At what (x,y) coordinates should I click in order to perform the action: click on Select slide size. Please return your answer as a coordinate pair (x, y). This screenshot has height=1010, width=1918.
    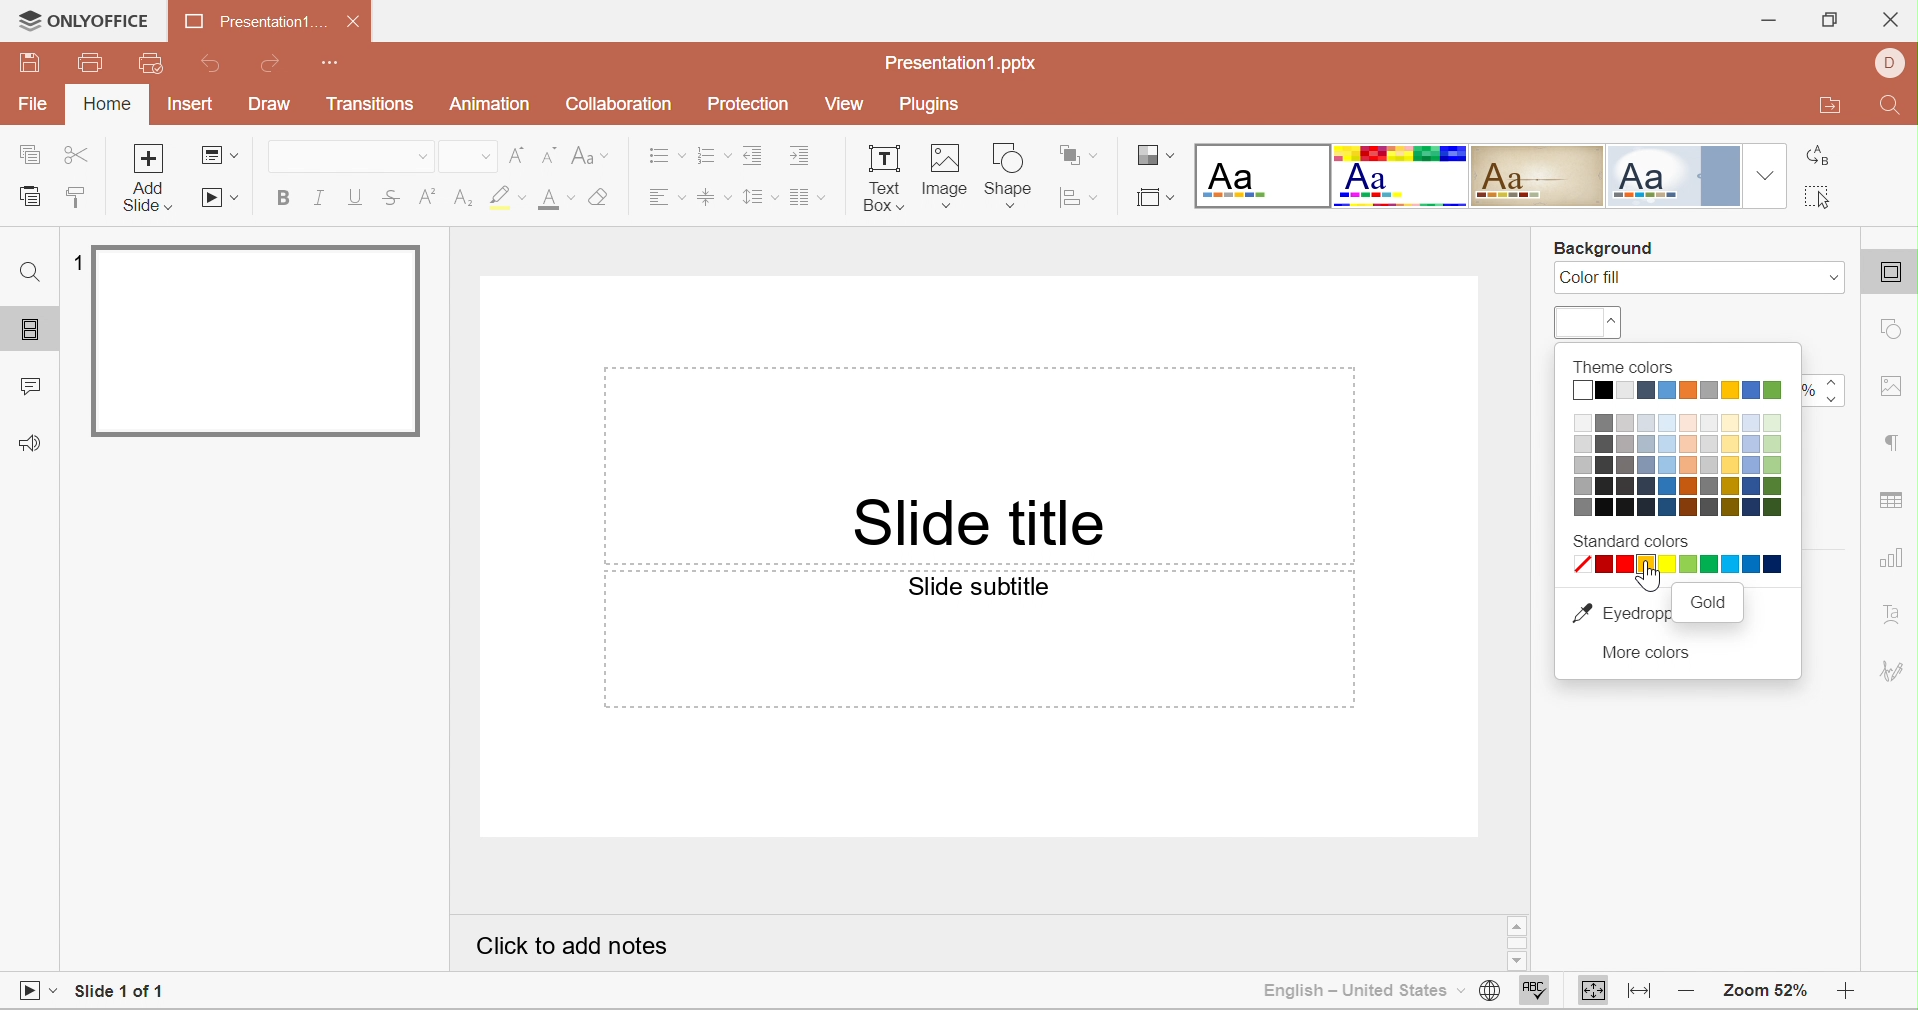
    Looking at the image, I should click on (1155, 198).